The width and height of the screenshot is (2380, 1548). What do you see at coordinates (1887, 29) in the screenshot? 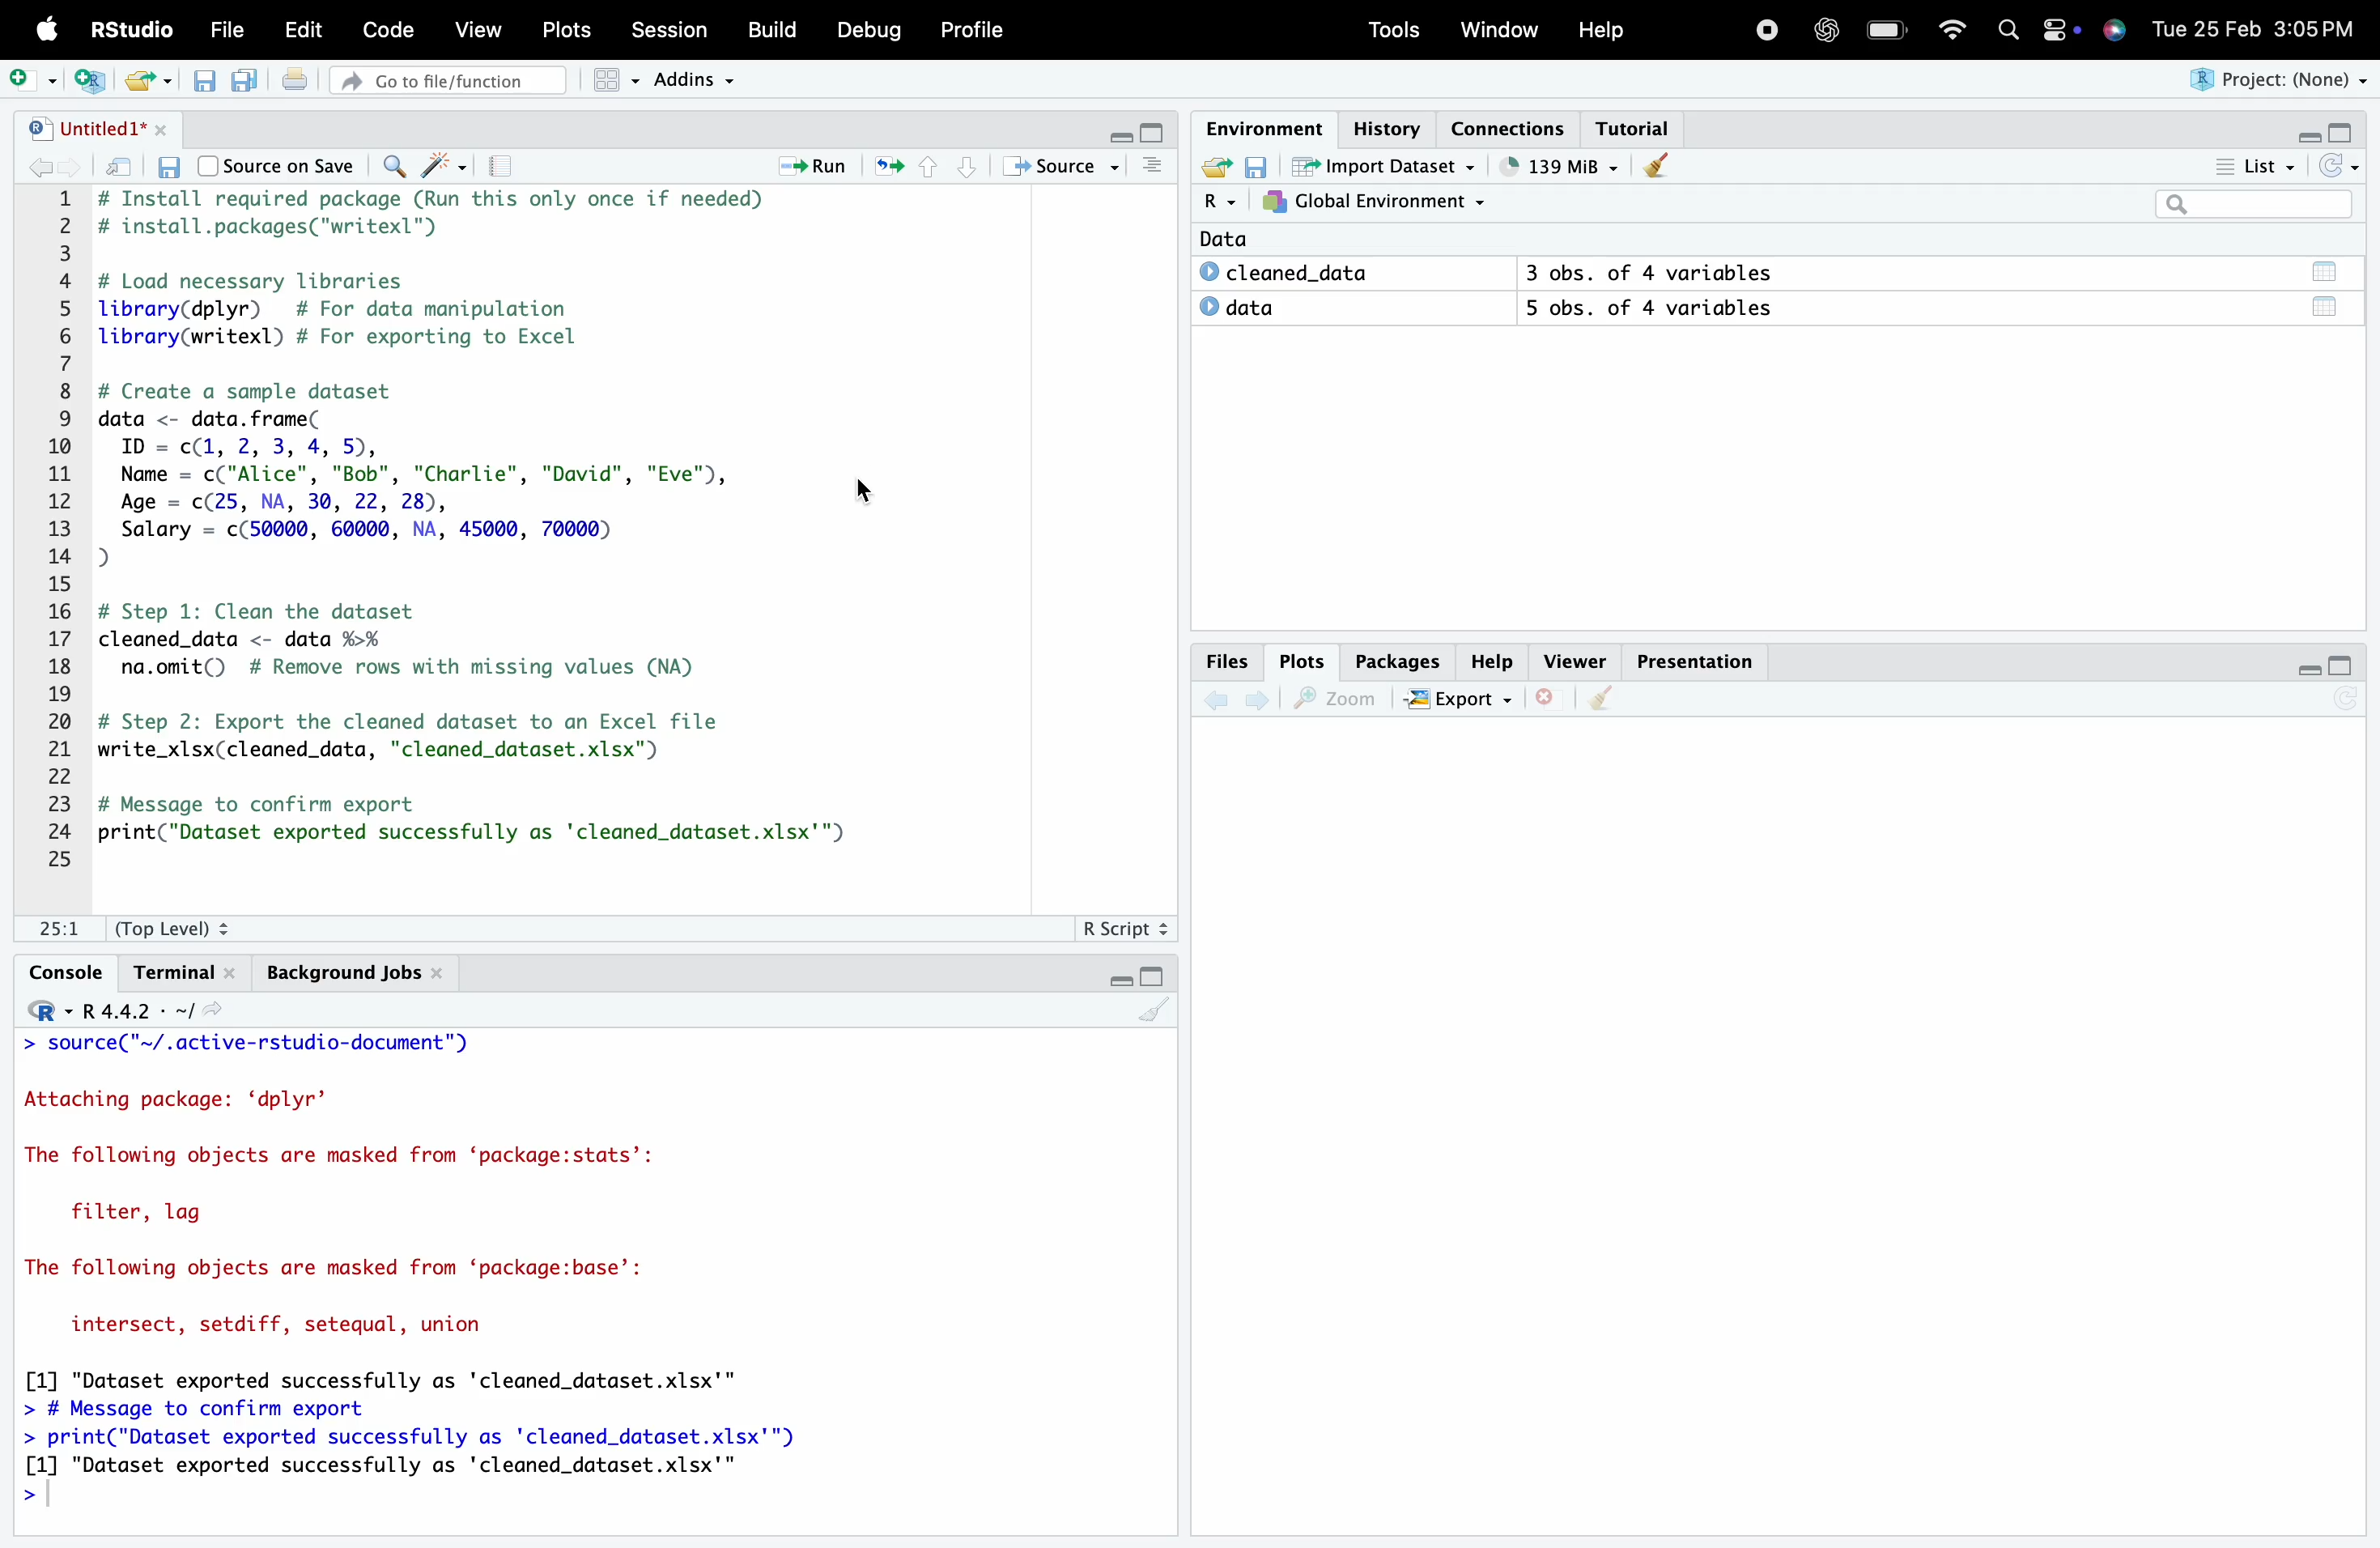
I see `Charging` at bounding box center [1887, 29].